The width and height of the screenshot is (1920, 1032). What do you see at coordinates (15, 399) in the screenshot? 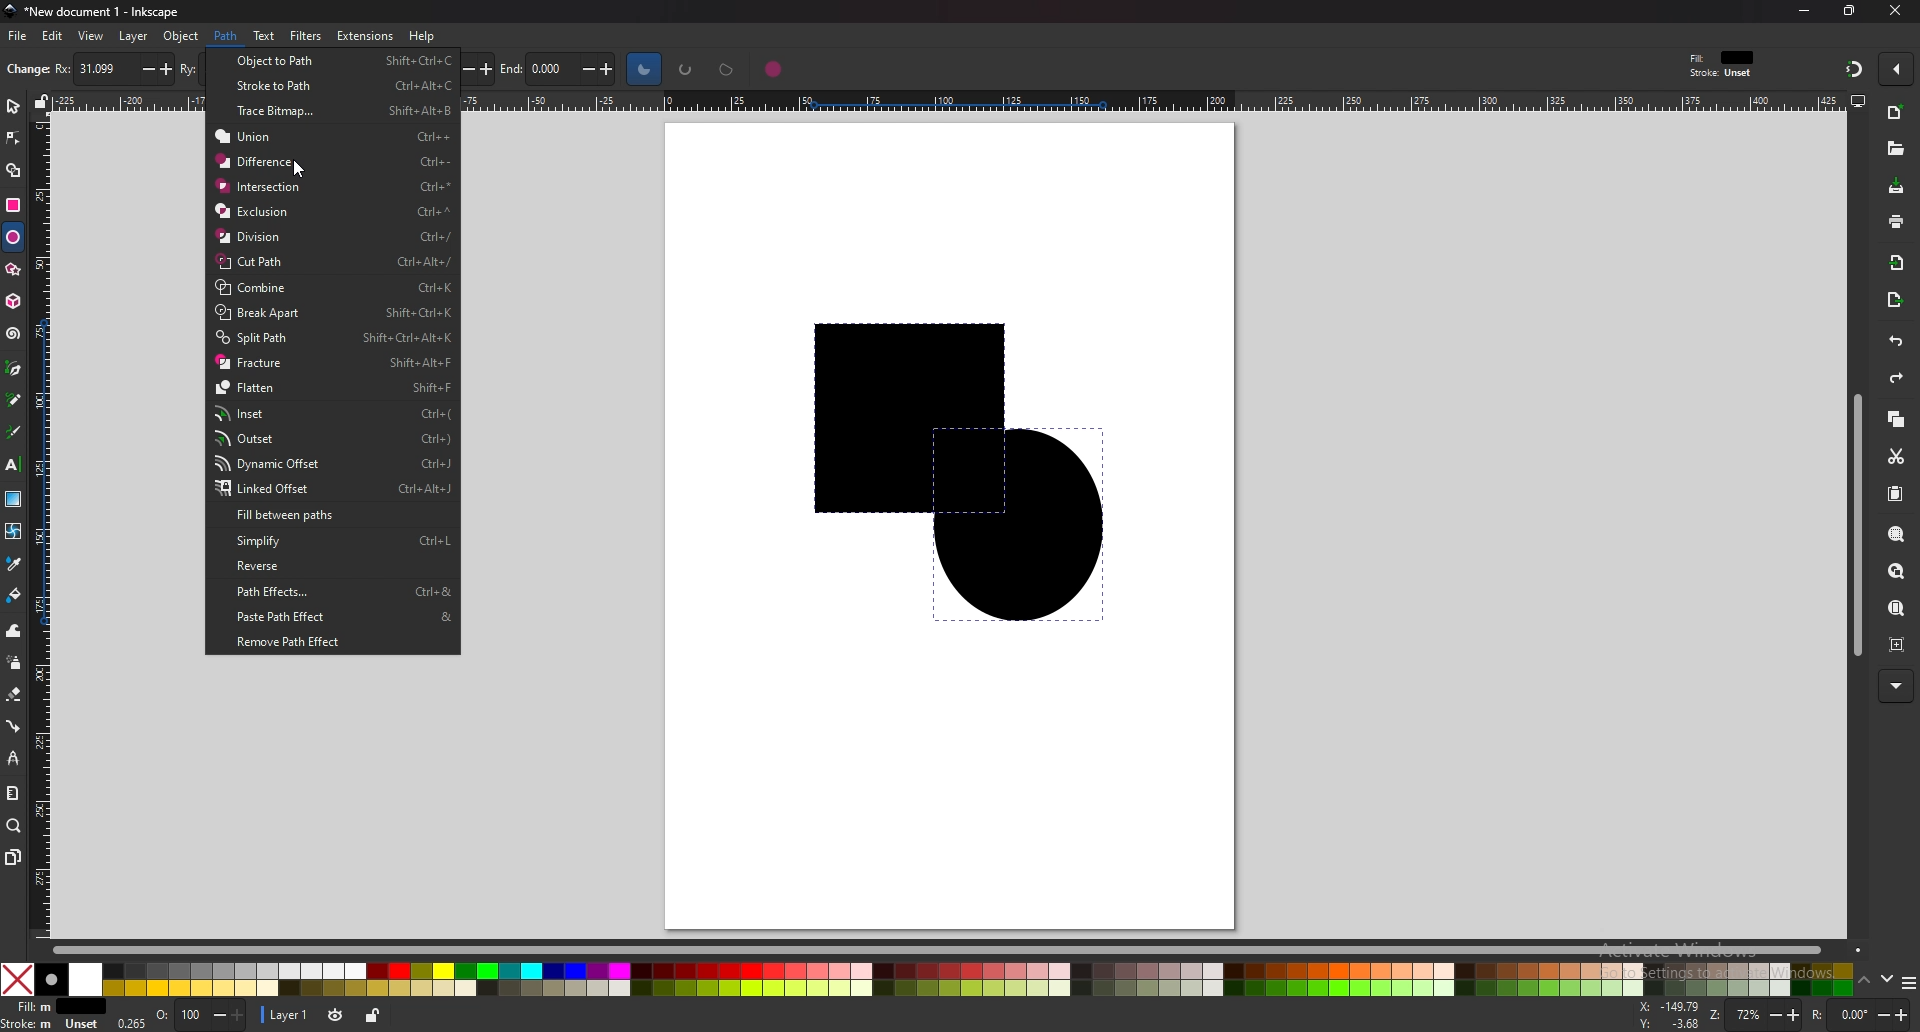
I see `pencil` at bounding box center [15, 399].